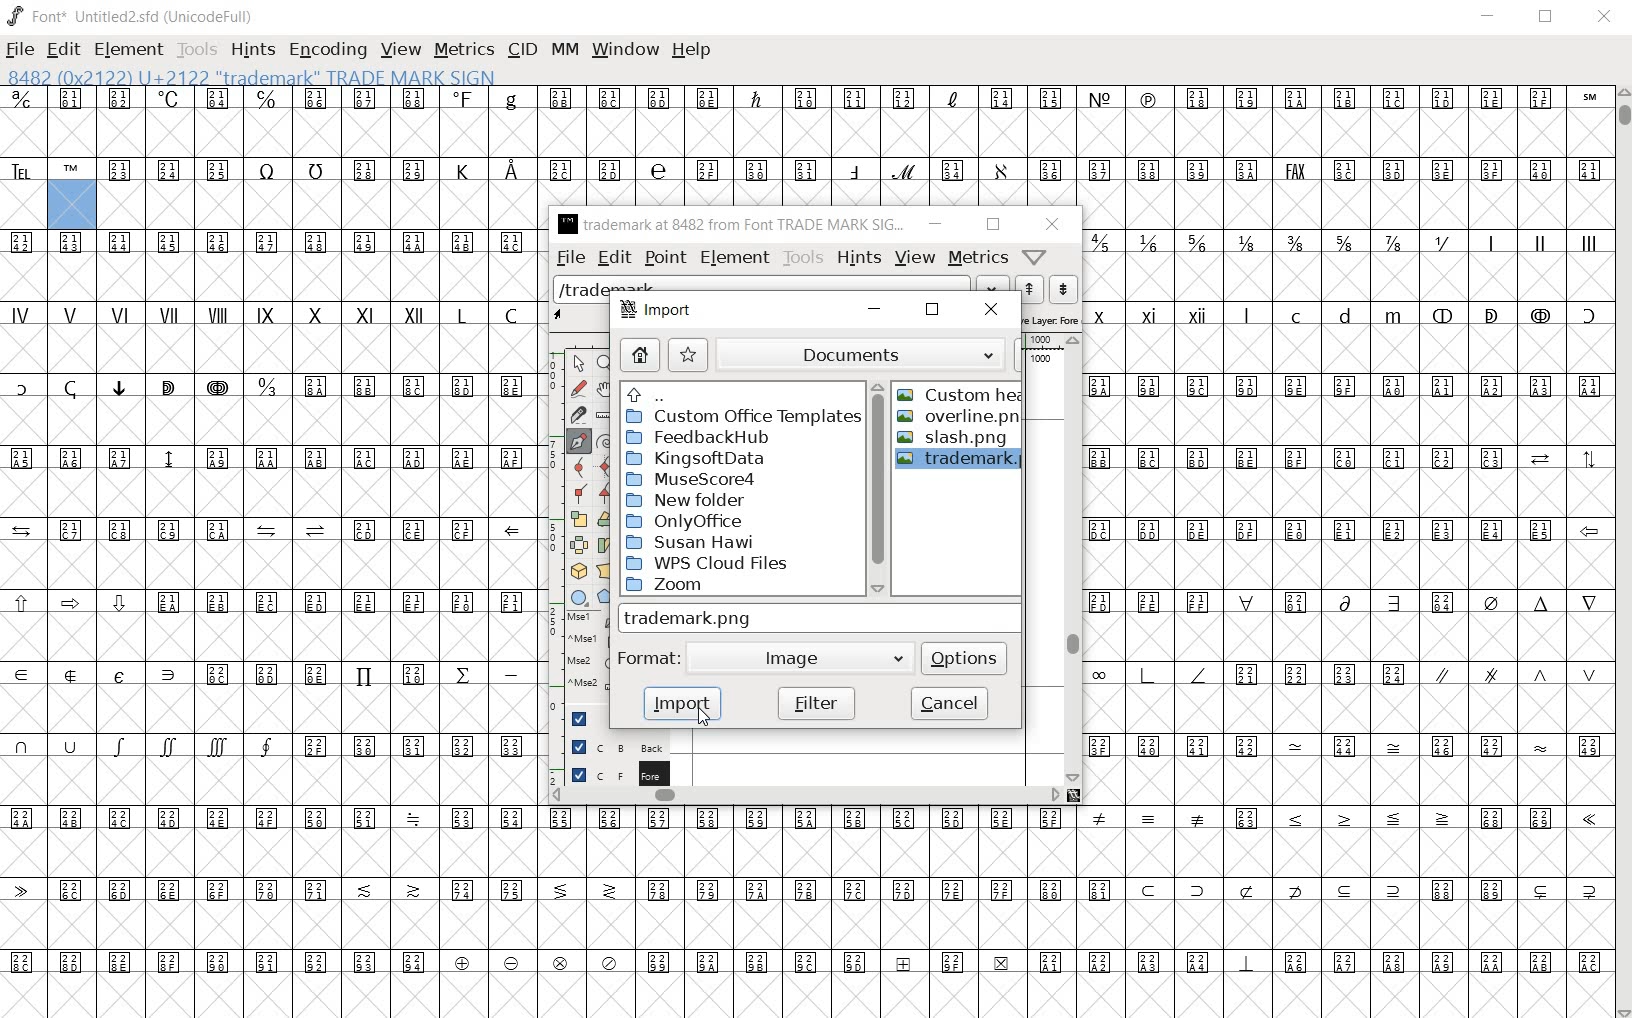 The image size is (1632, 1018). I want to click on symbols, so click(805, 146).